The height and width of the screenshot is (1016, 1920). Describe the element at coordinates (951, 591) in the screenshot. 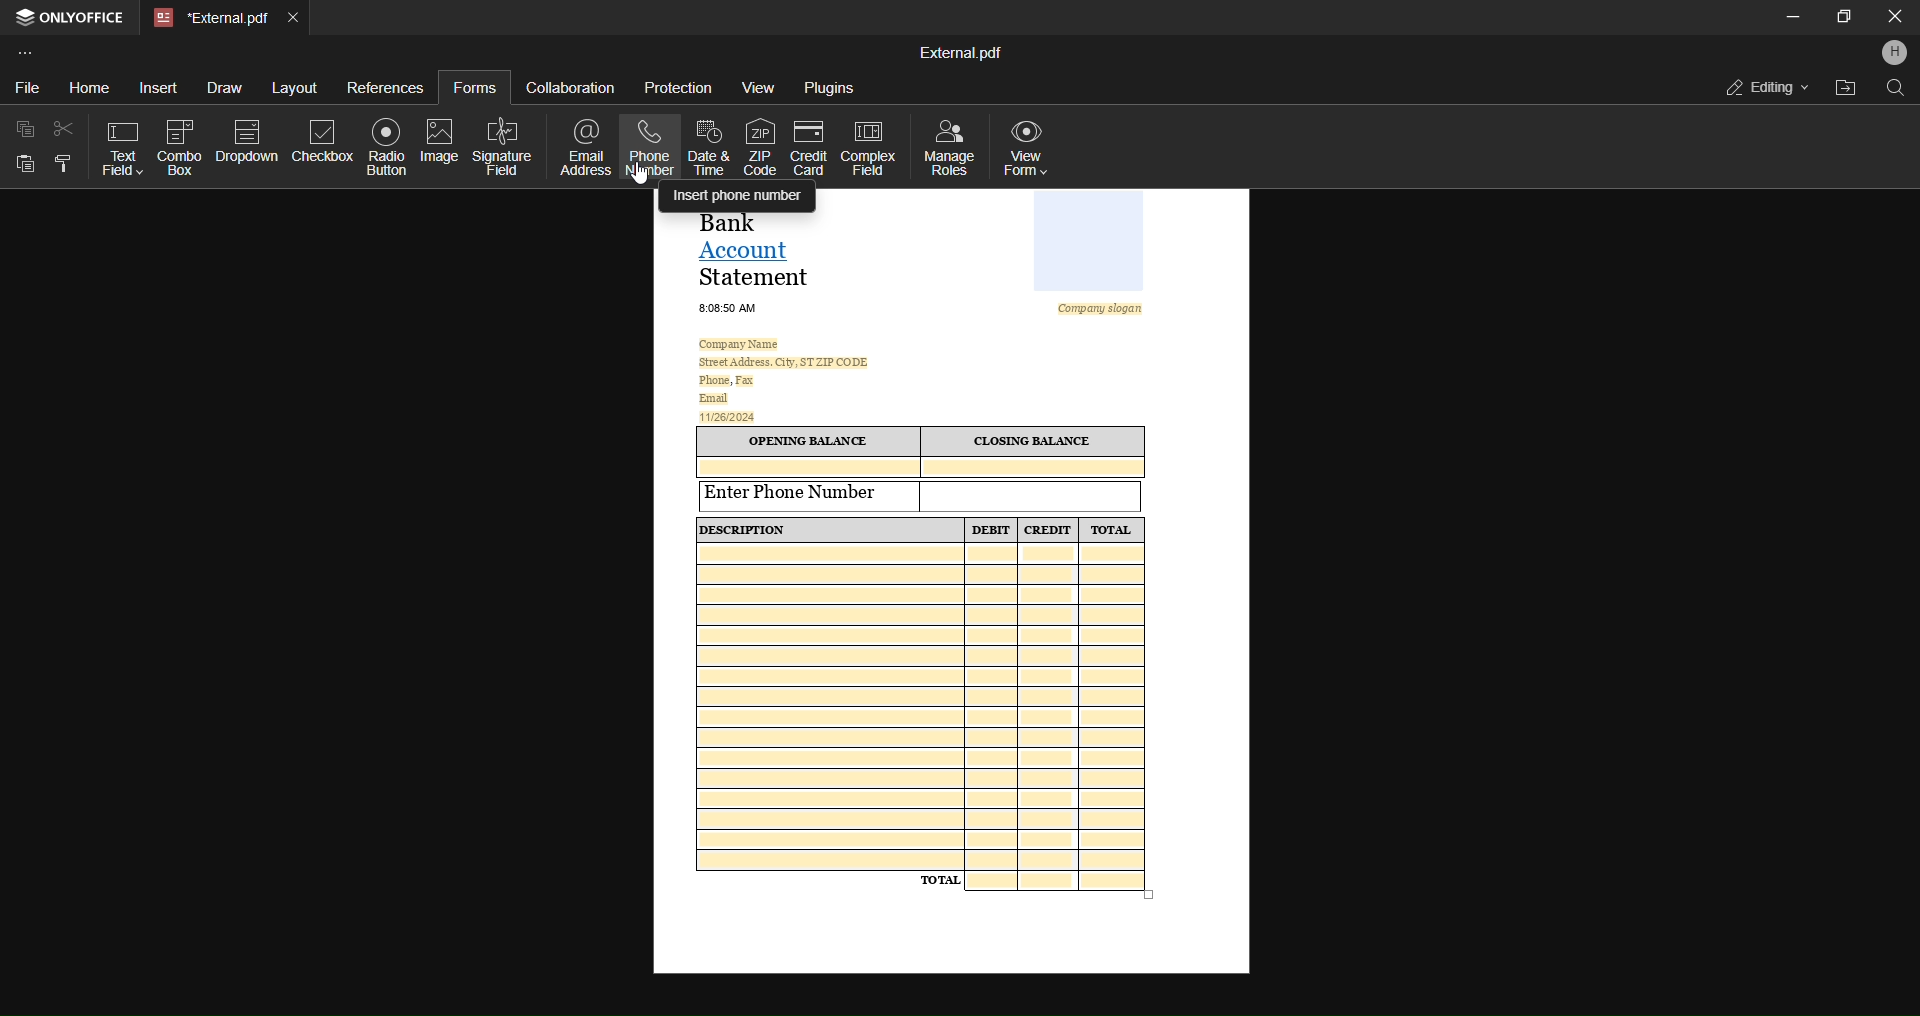

I see `Sample template form of a Bank Account Statement` at that location.